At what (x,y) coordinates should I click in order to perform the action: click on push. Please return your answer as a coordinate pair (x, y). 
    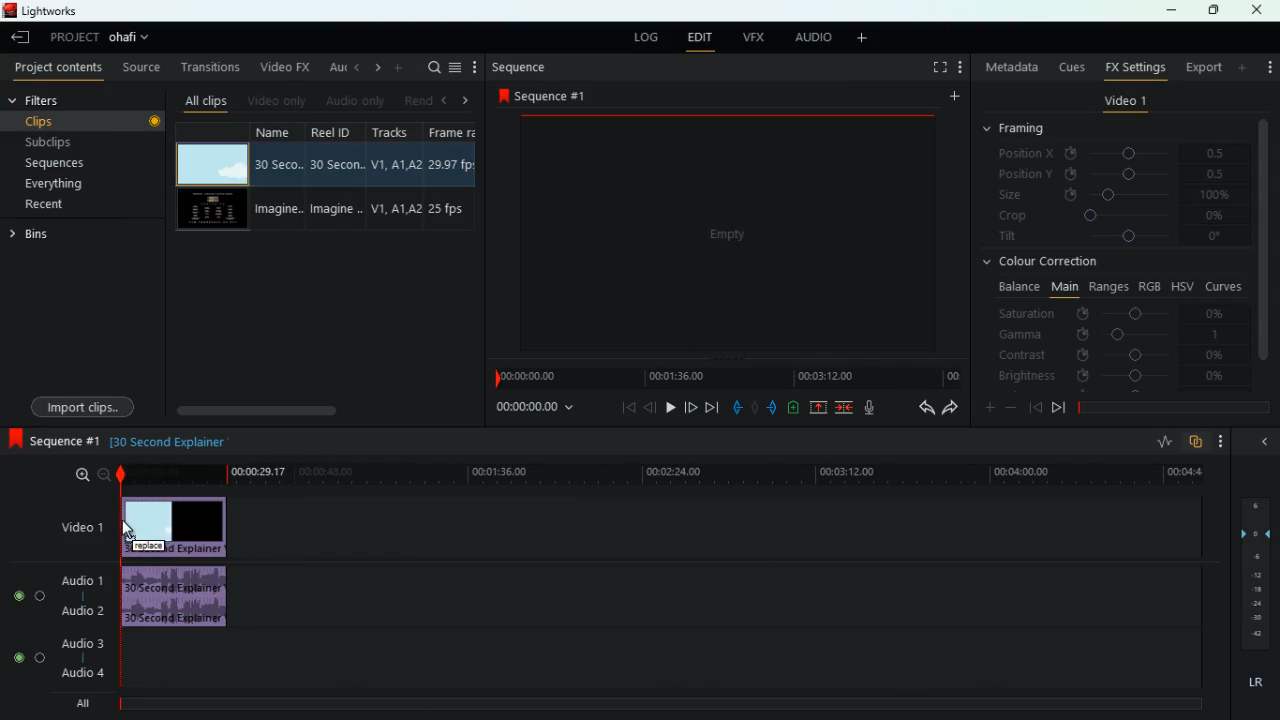
    Looking at the image, I should click on (774, 409).